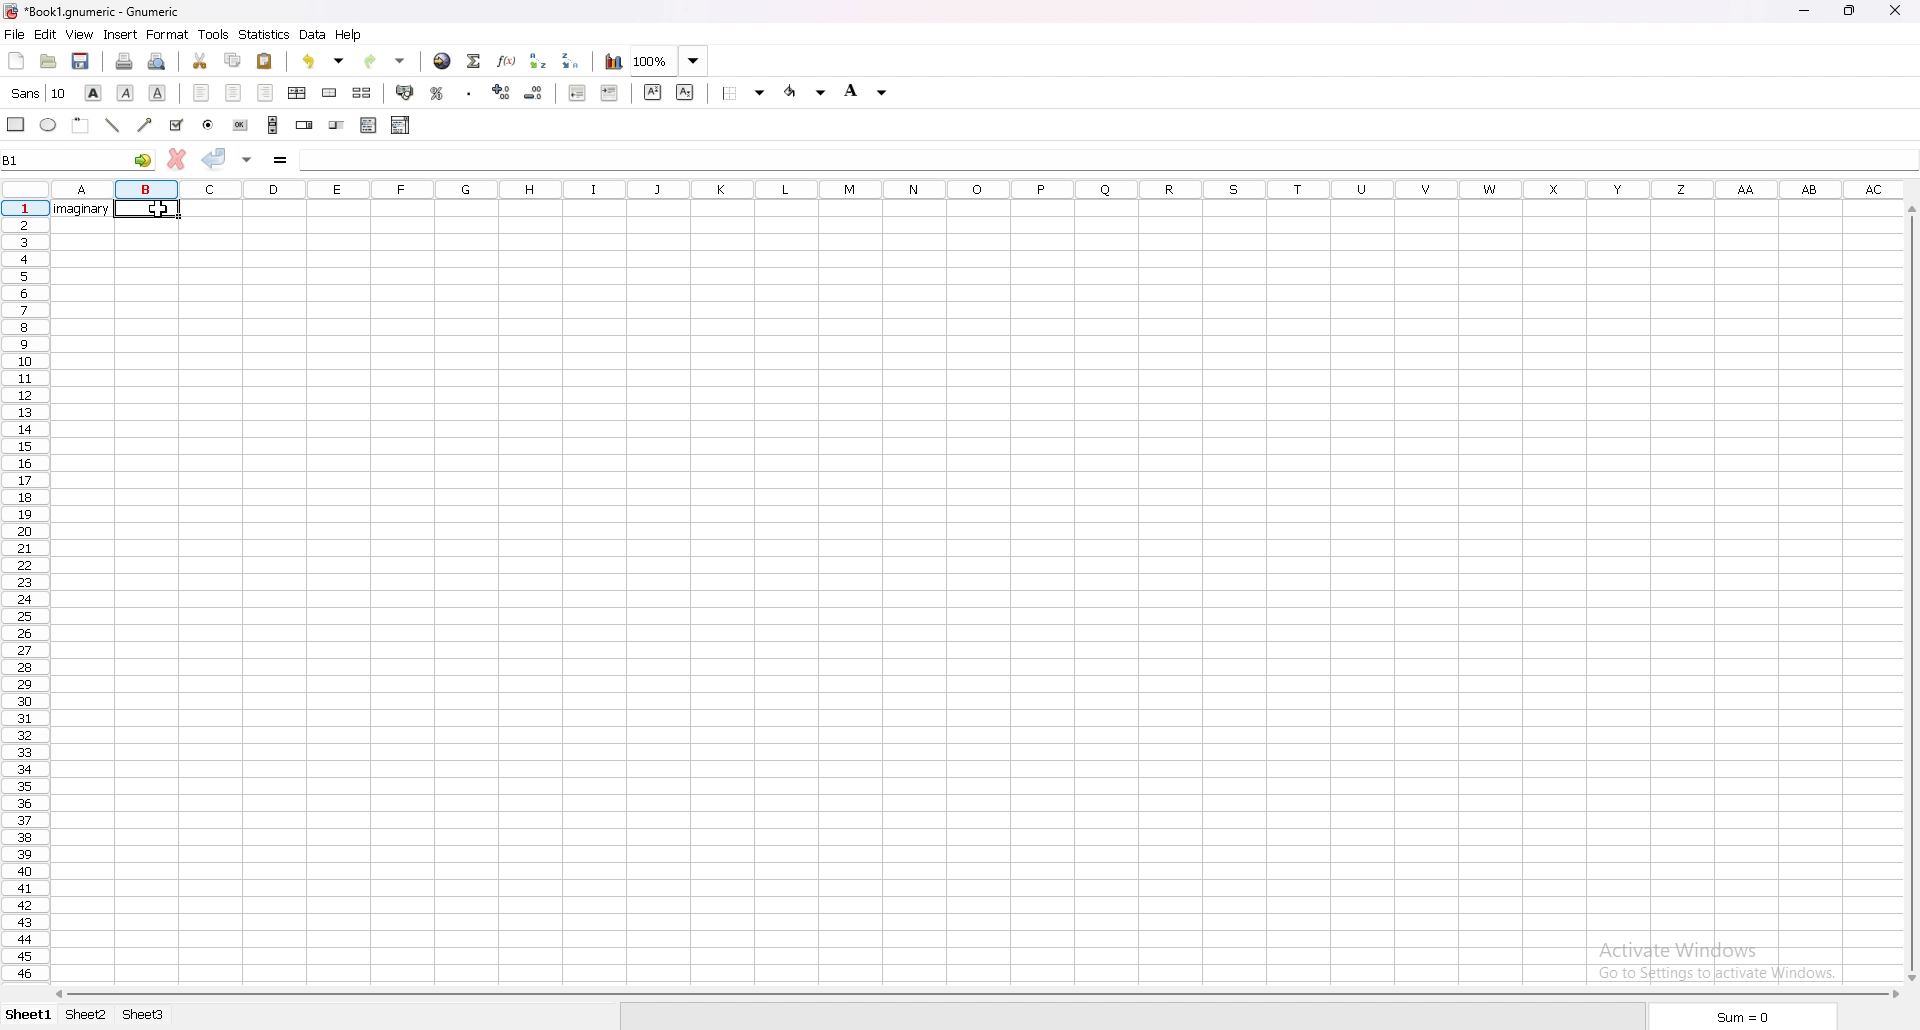  I want to click on hyperlink, so click(443, 61).